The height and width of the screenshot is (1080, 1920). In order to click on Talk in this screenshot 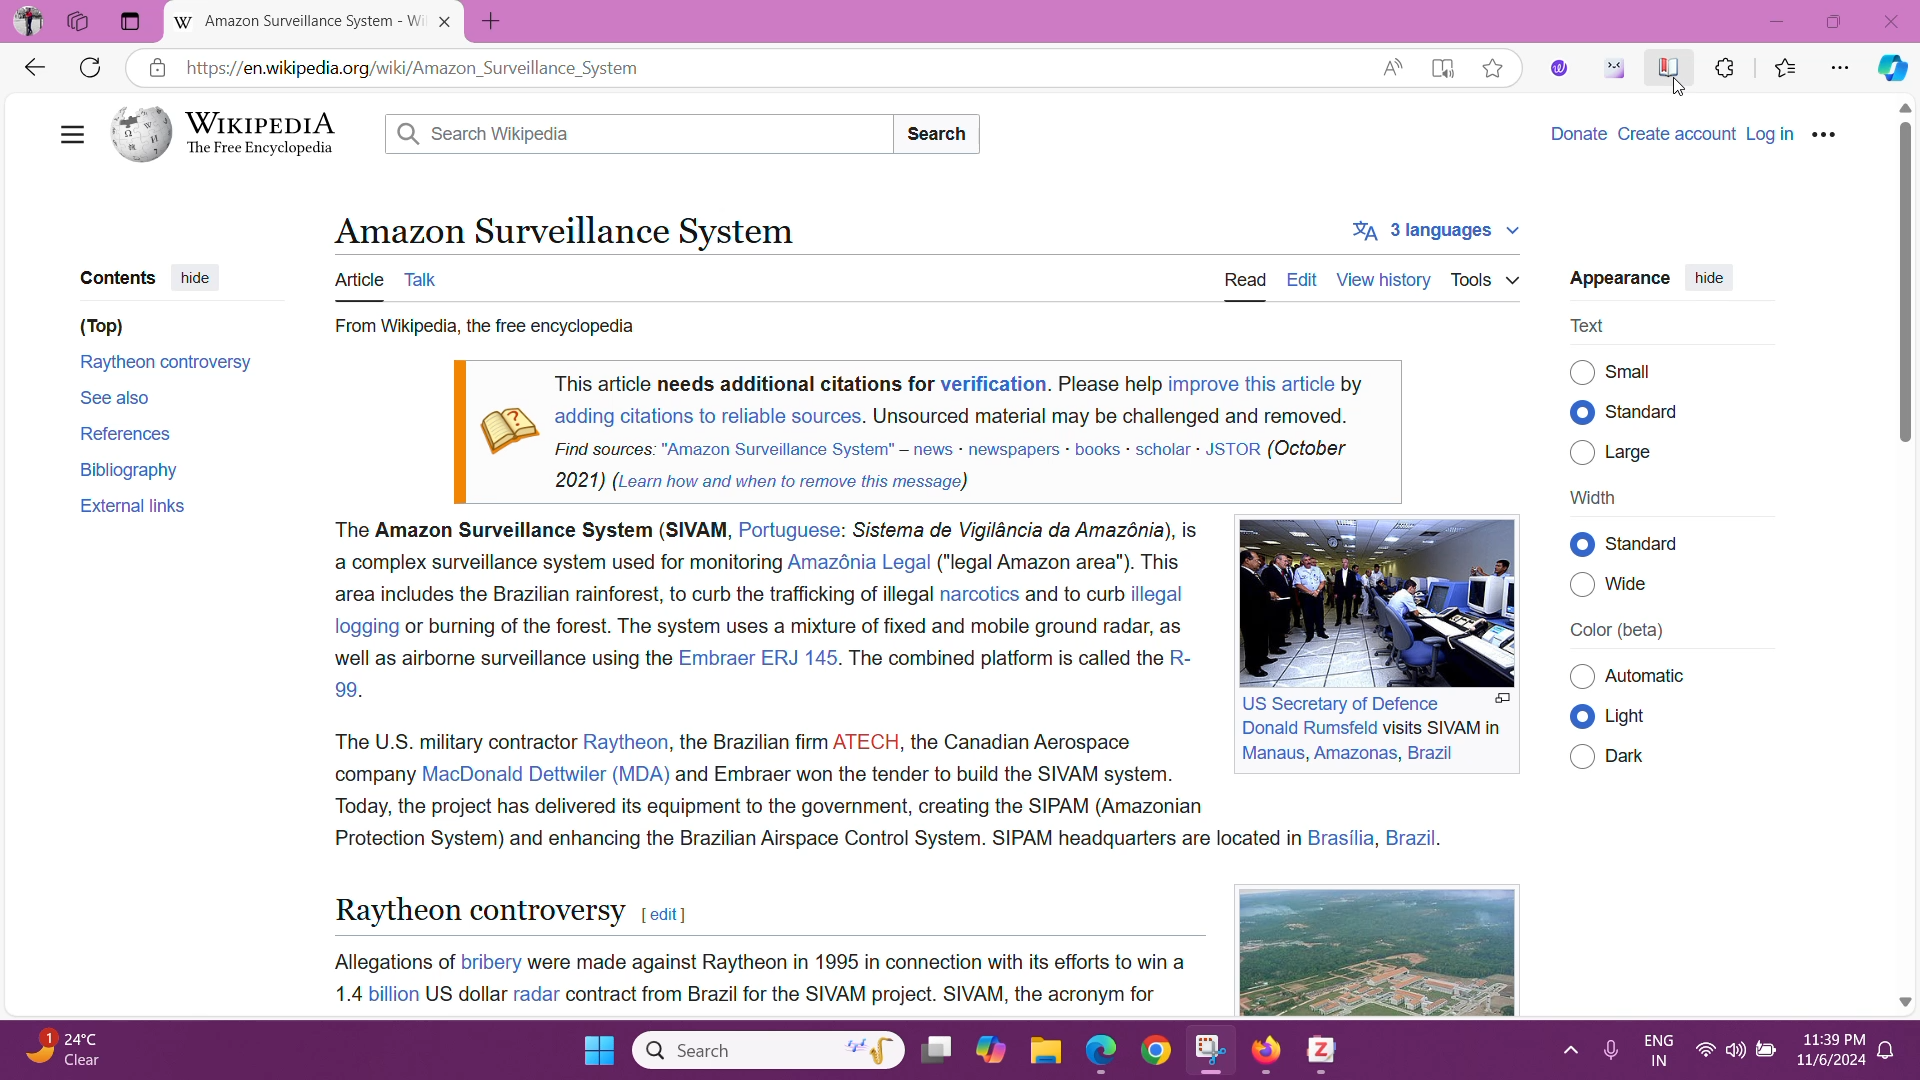, I will do `click(426, 278)`.